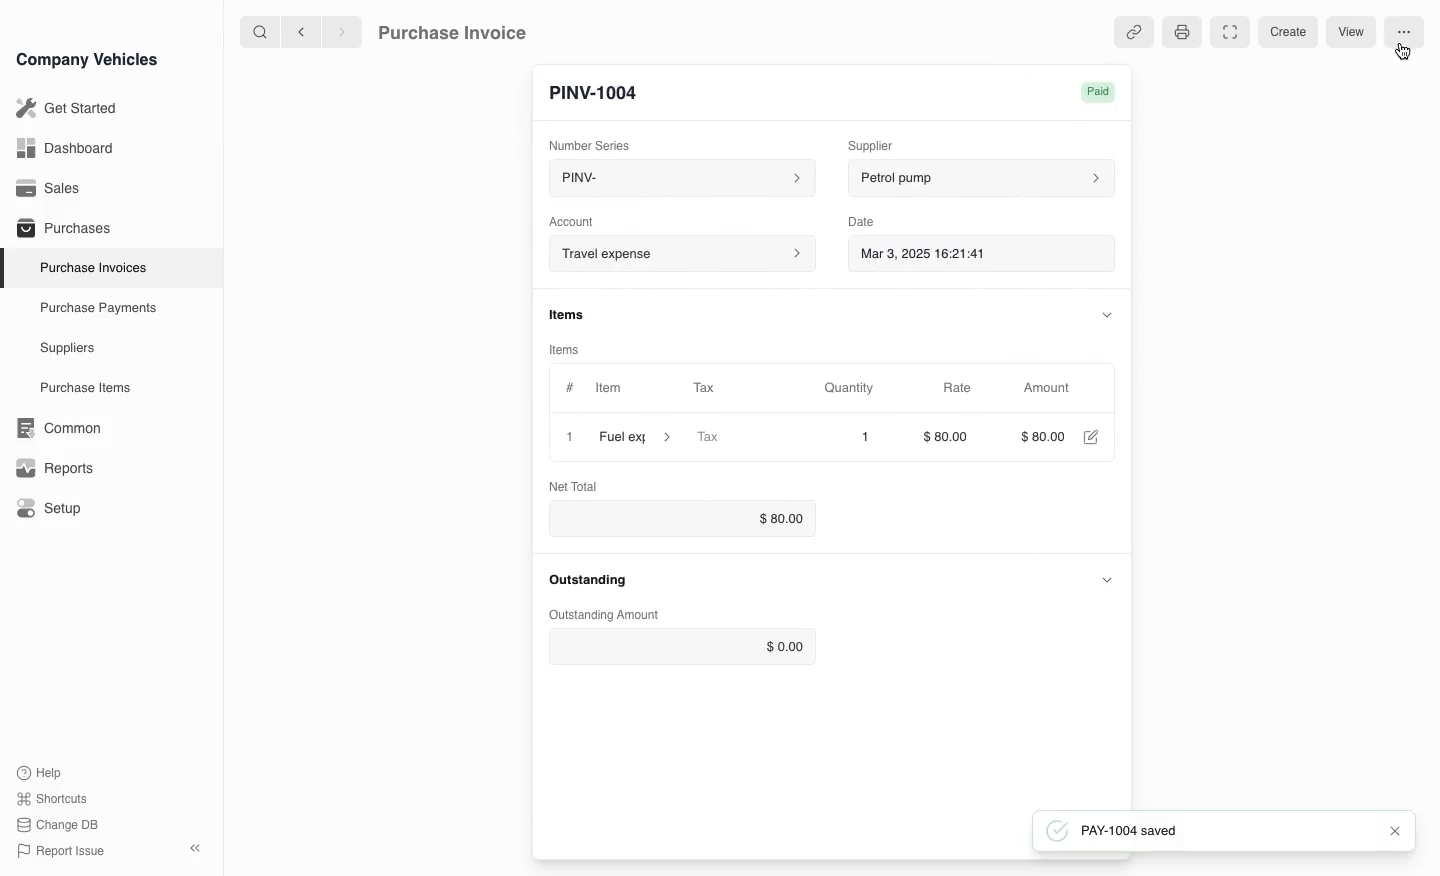  What do you see at coordinates (66, 349) in the screenshot?
I see `Suppliers` at bounding box center [66, 349].